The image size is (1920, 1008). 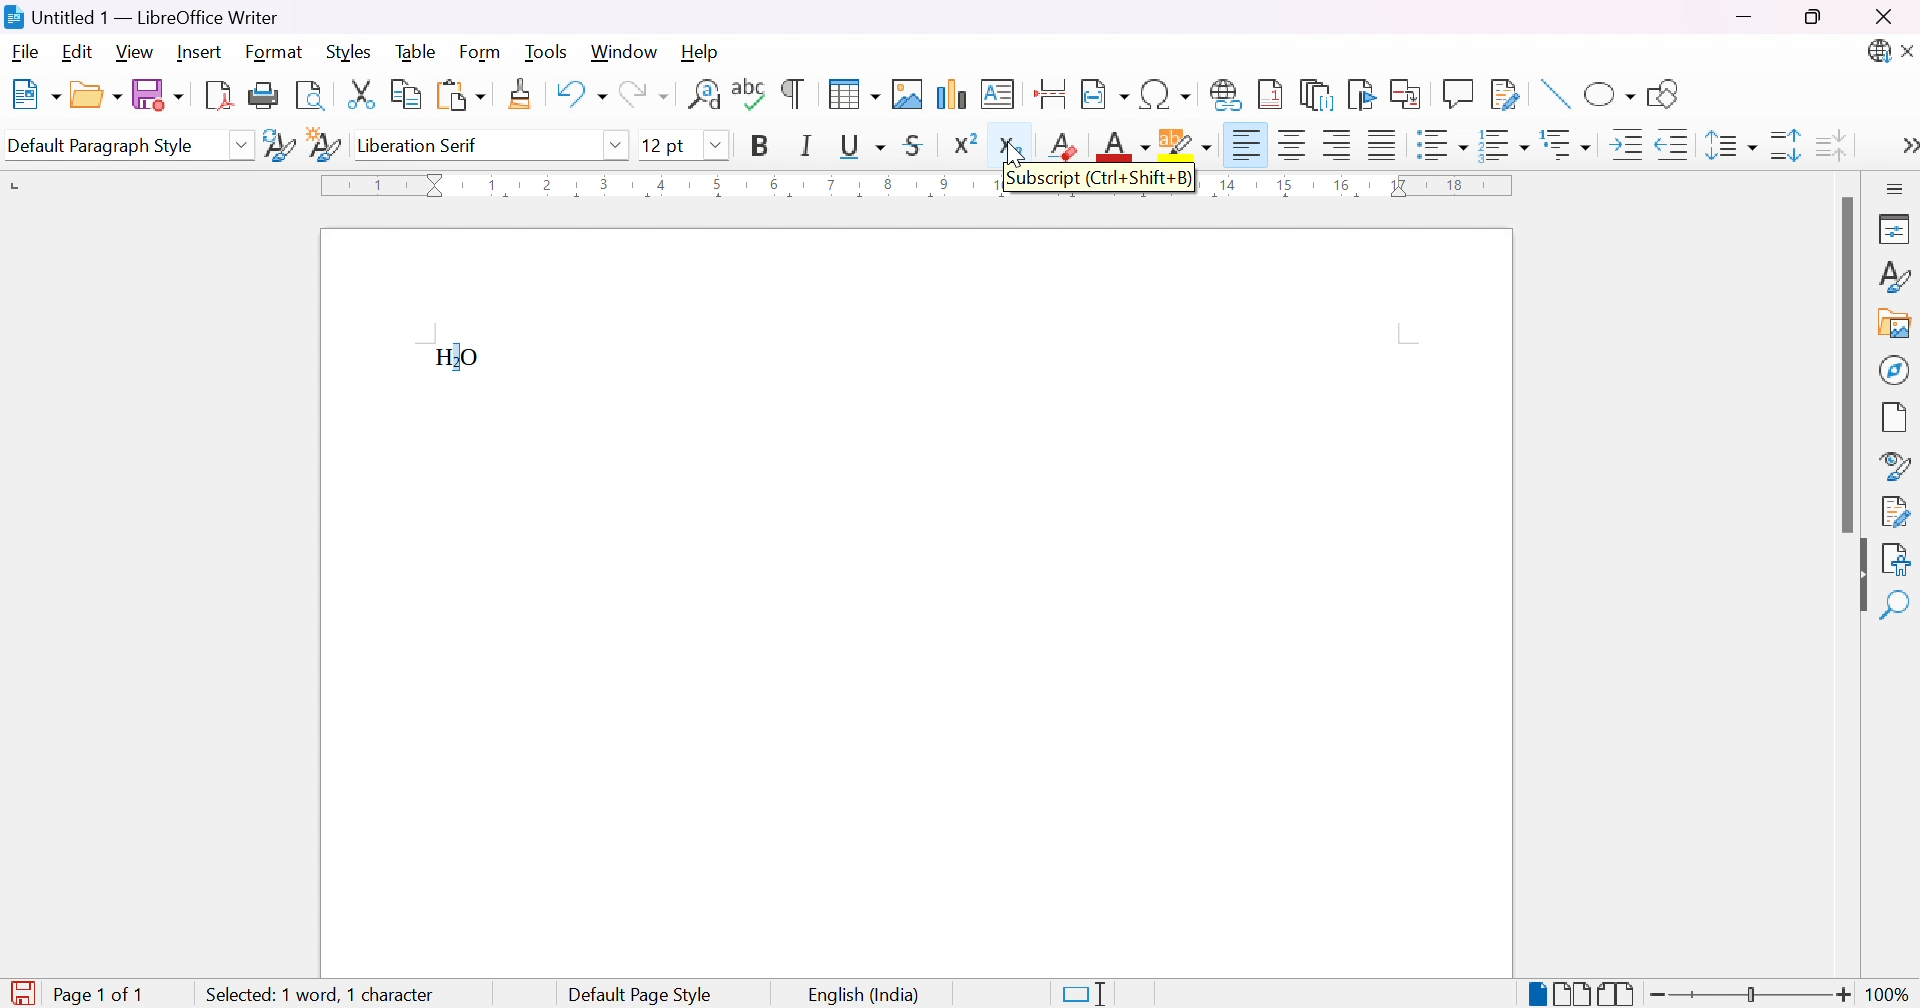 What do you see at coordinates (199, 52) in the screenshot?
I see `Insert` at bounding box center [199, 52].